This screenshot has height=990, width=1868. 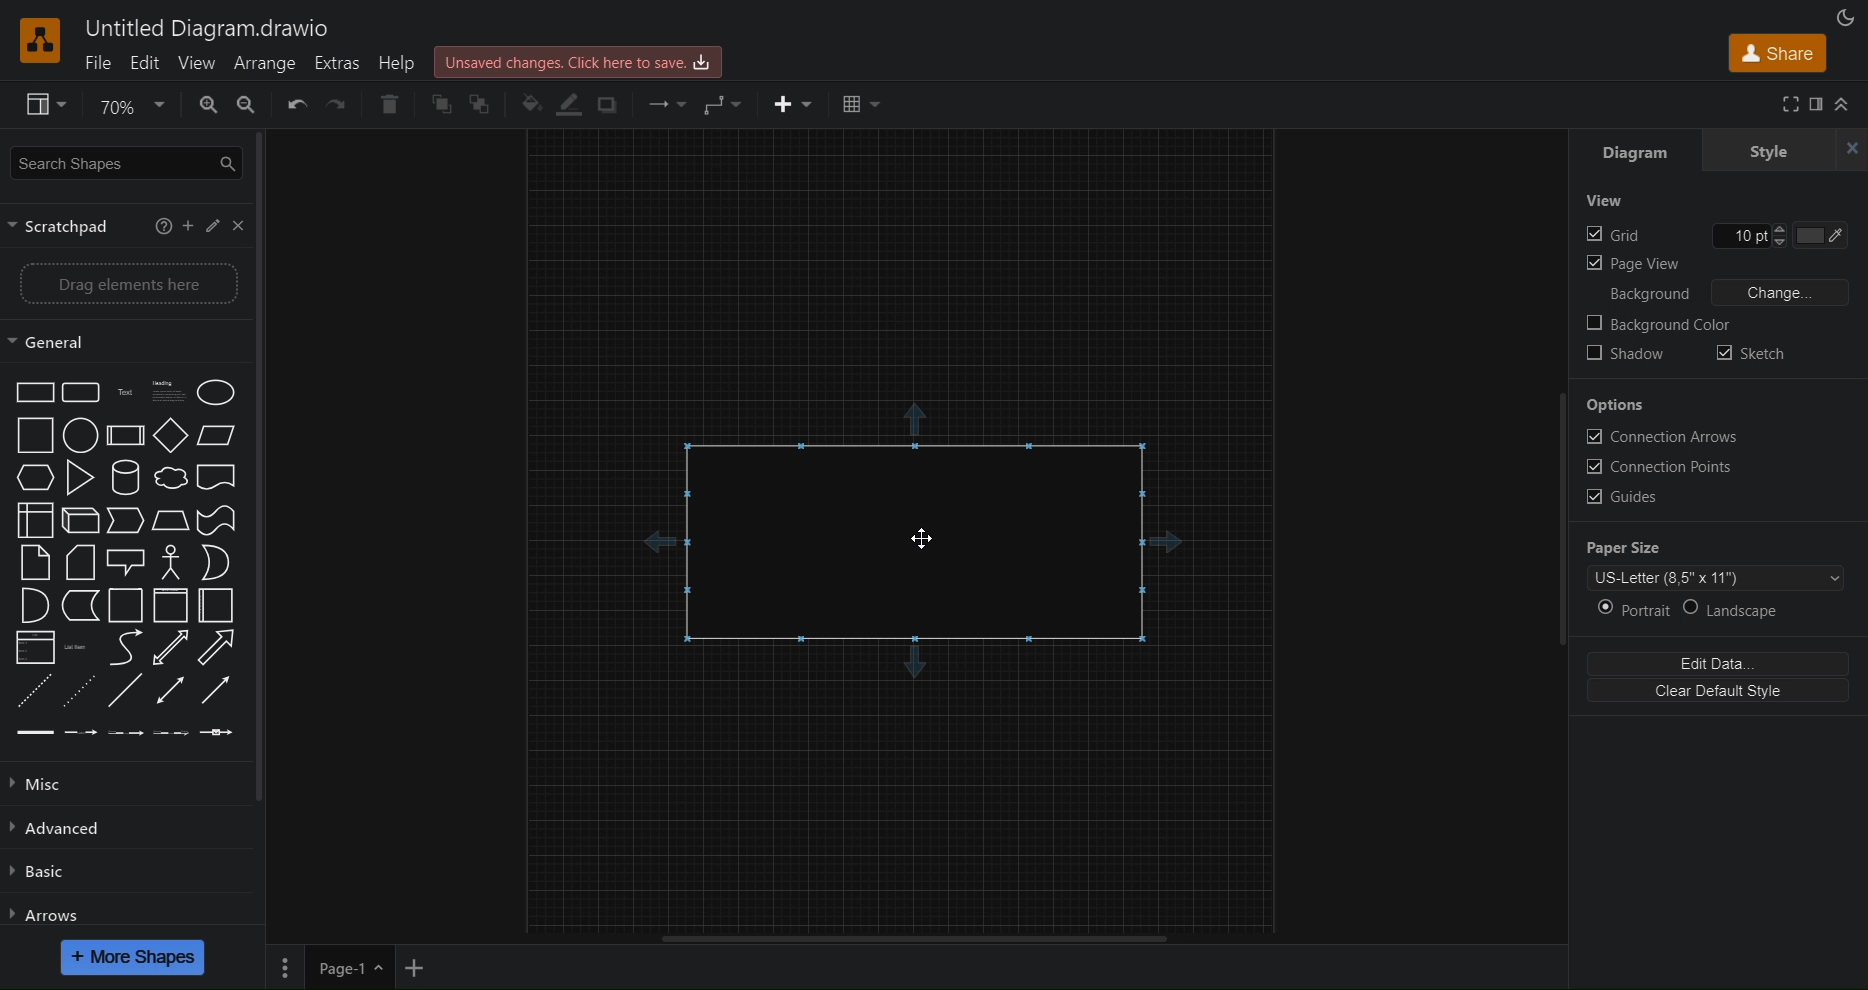 What do you see at coordinates (1625, 550) in the screenshot?
I see `Paper Size` at bounding box center [1625, 550].